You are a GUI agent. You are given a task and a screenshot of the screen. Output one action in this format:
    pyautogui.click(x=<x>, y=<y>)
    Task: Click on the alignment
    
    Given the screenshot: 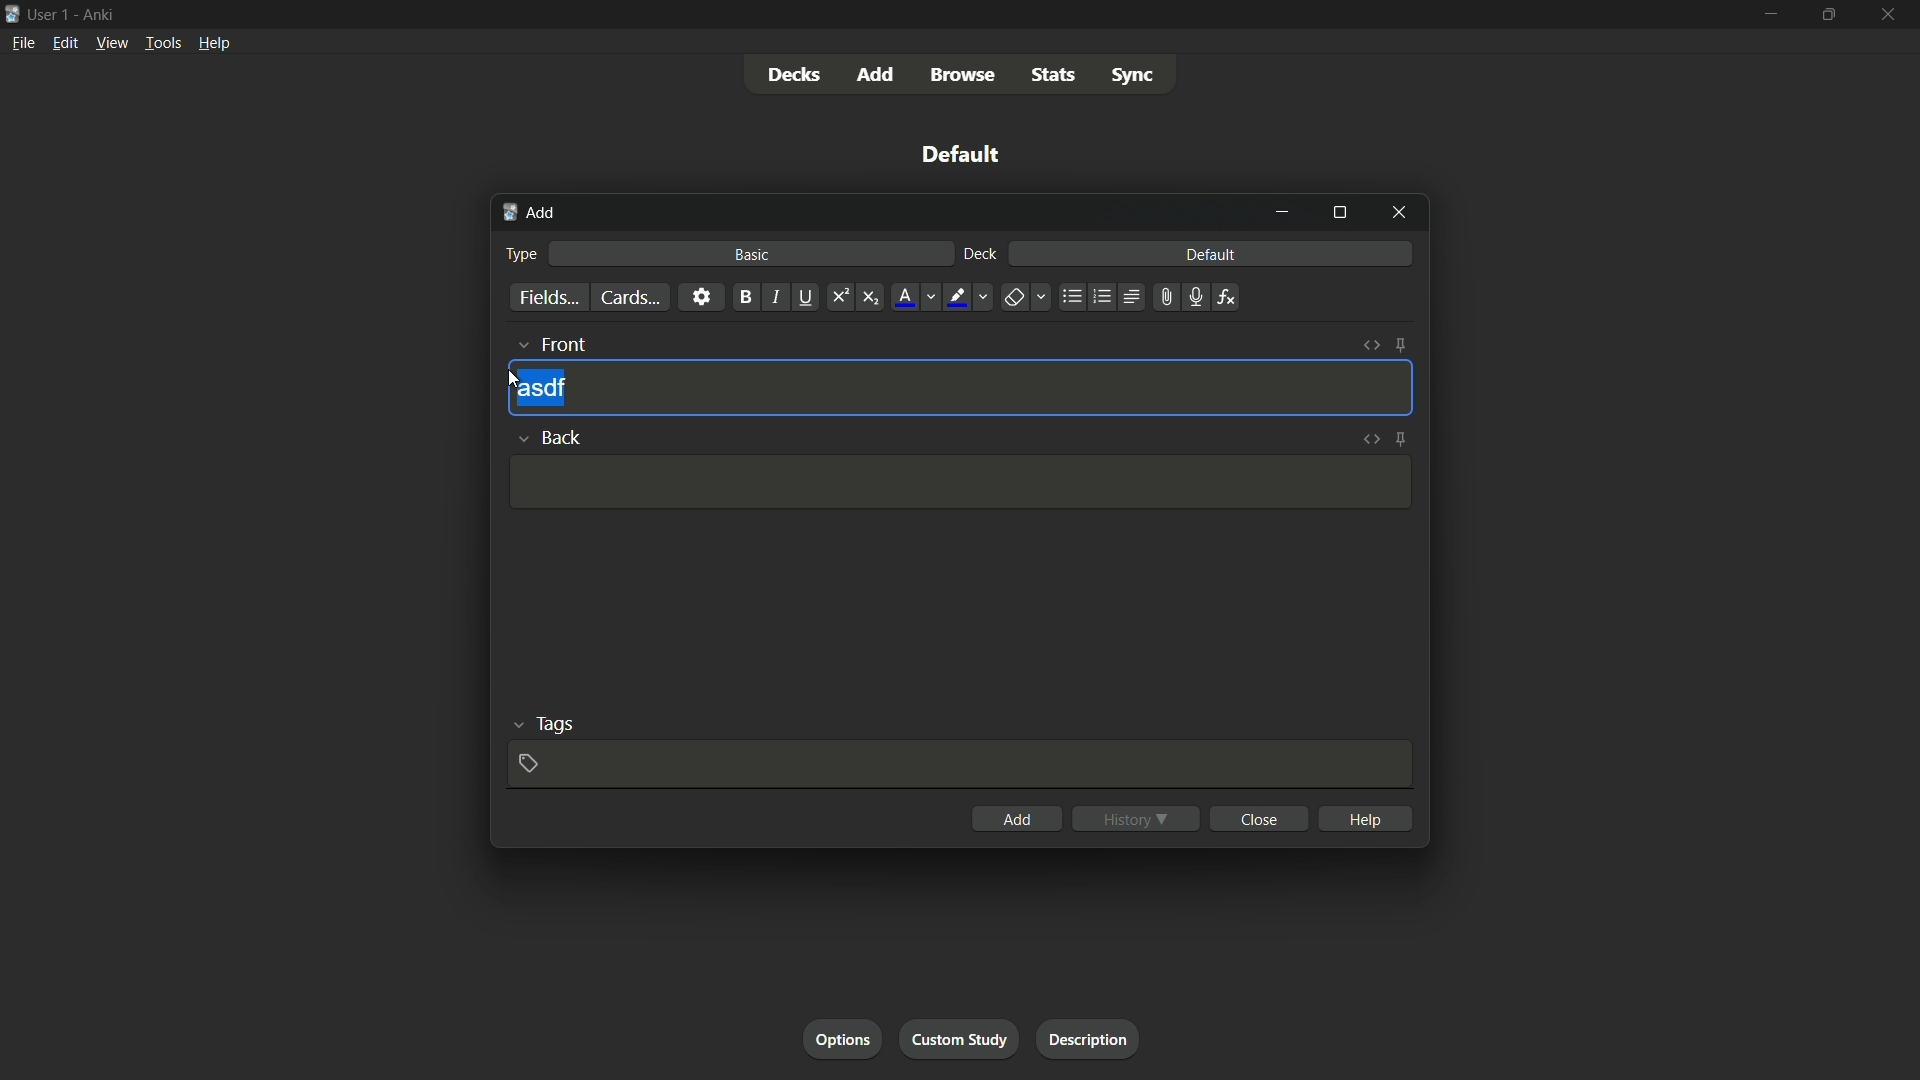 What is the action you would take?
    pyautogui.click(x=1133, y=296)
    